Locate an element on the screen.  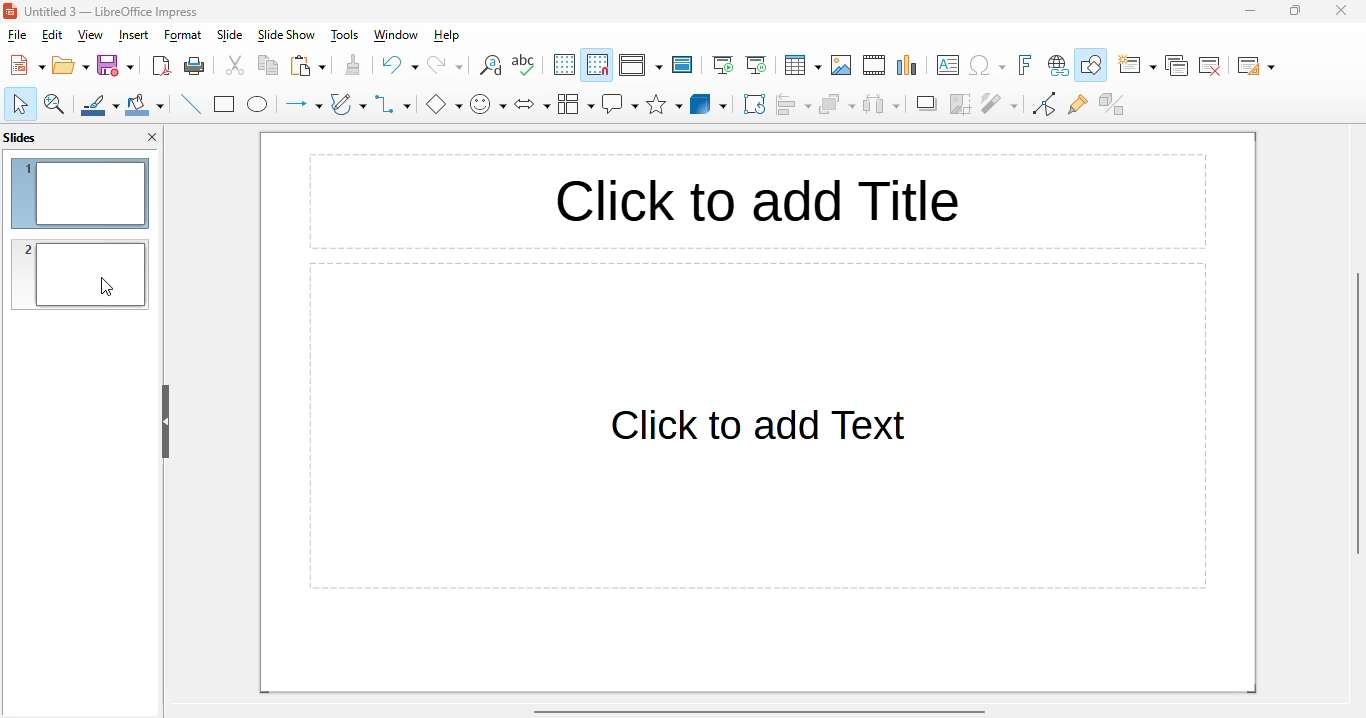
basic shapes is located at coordinates (444, 104).